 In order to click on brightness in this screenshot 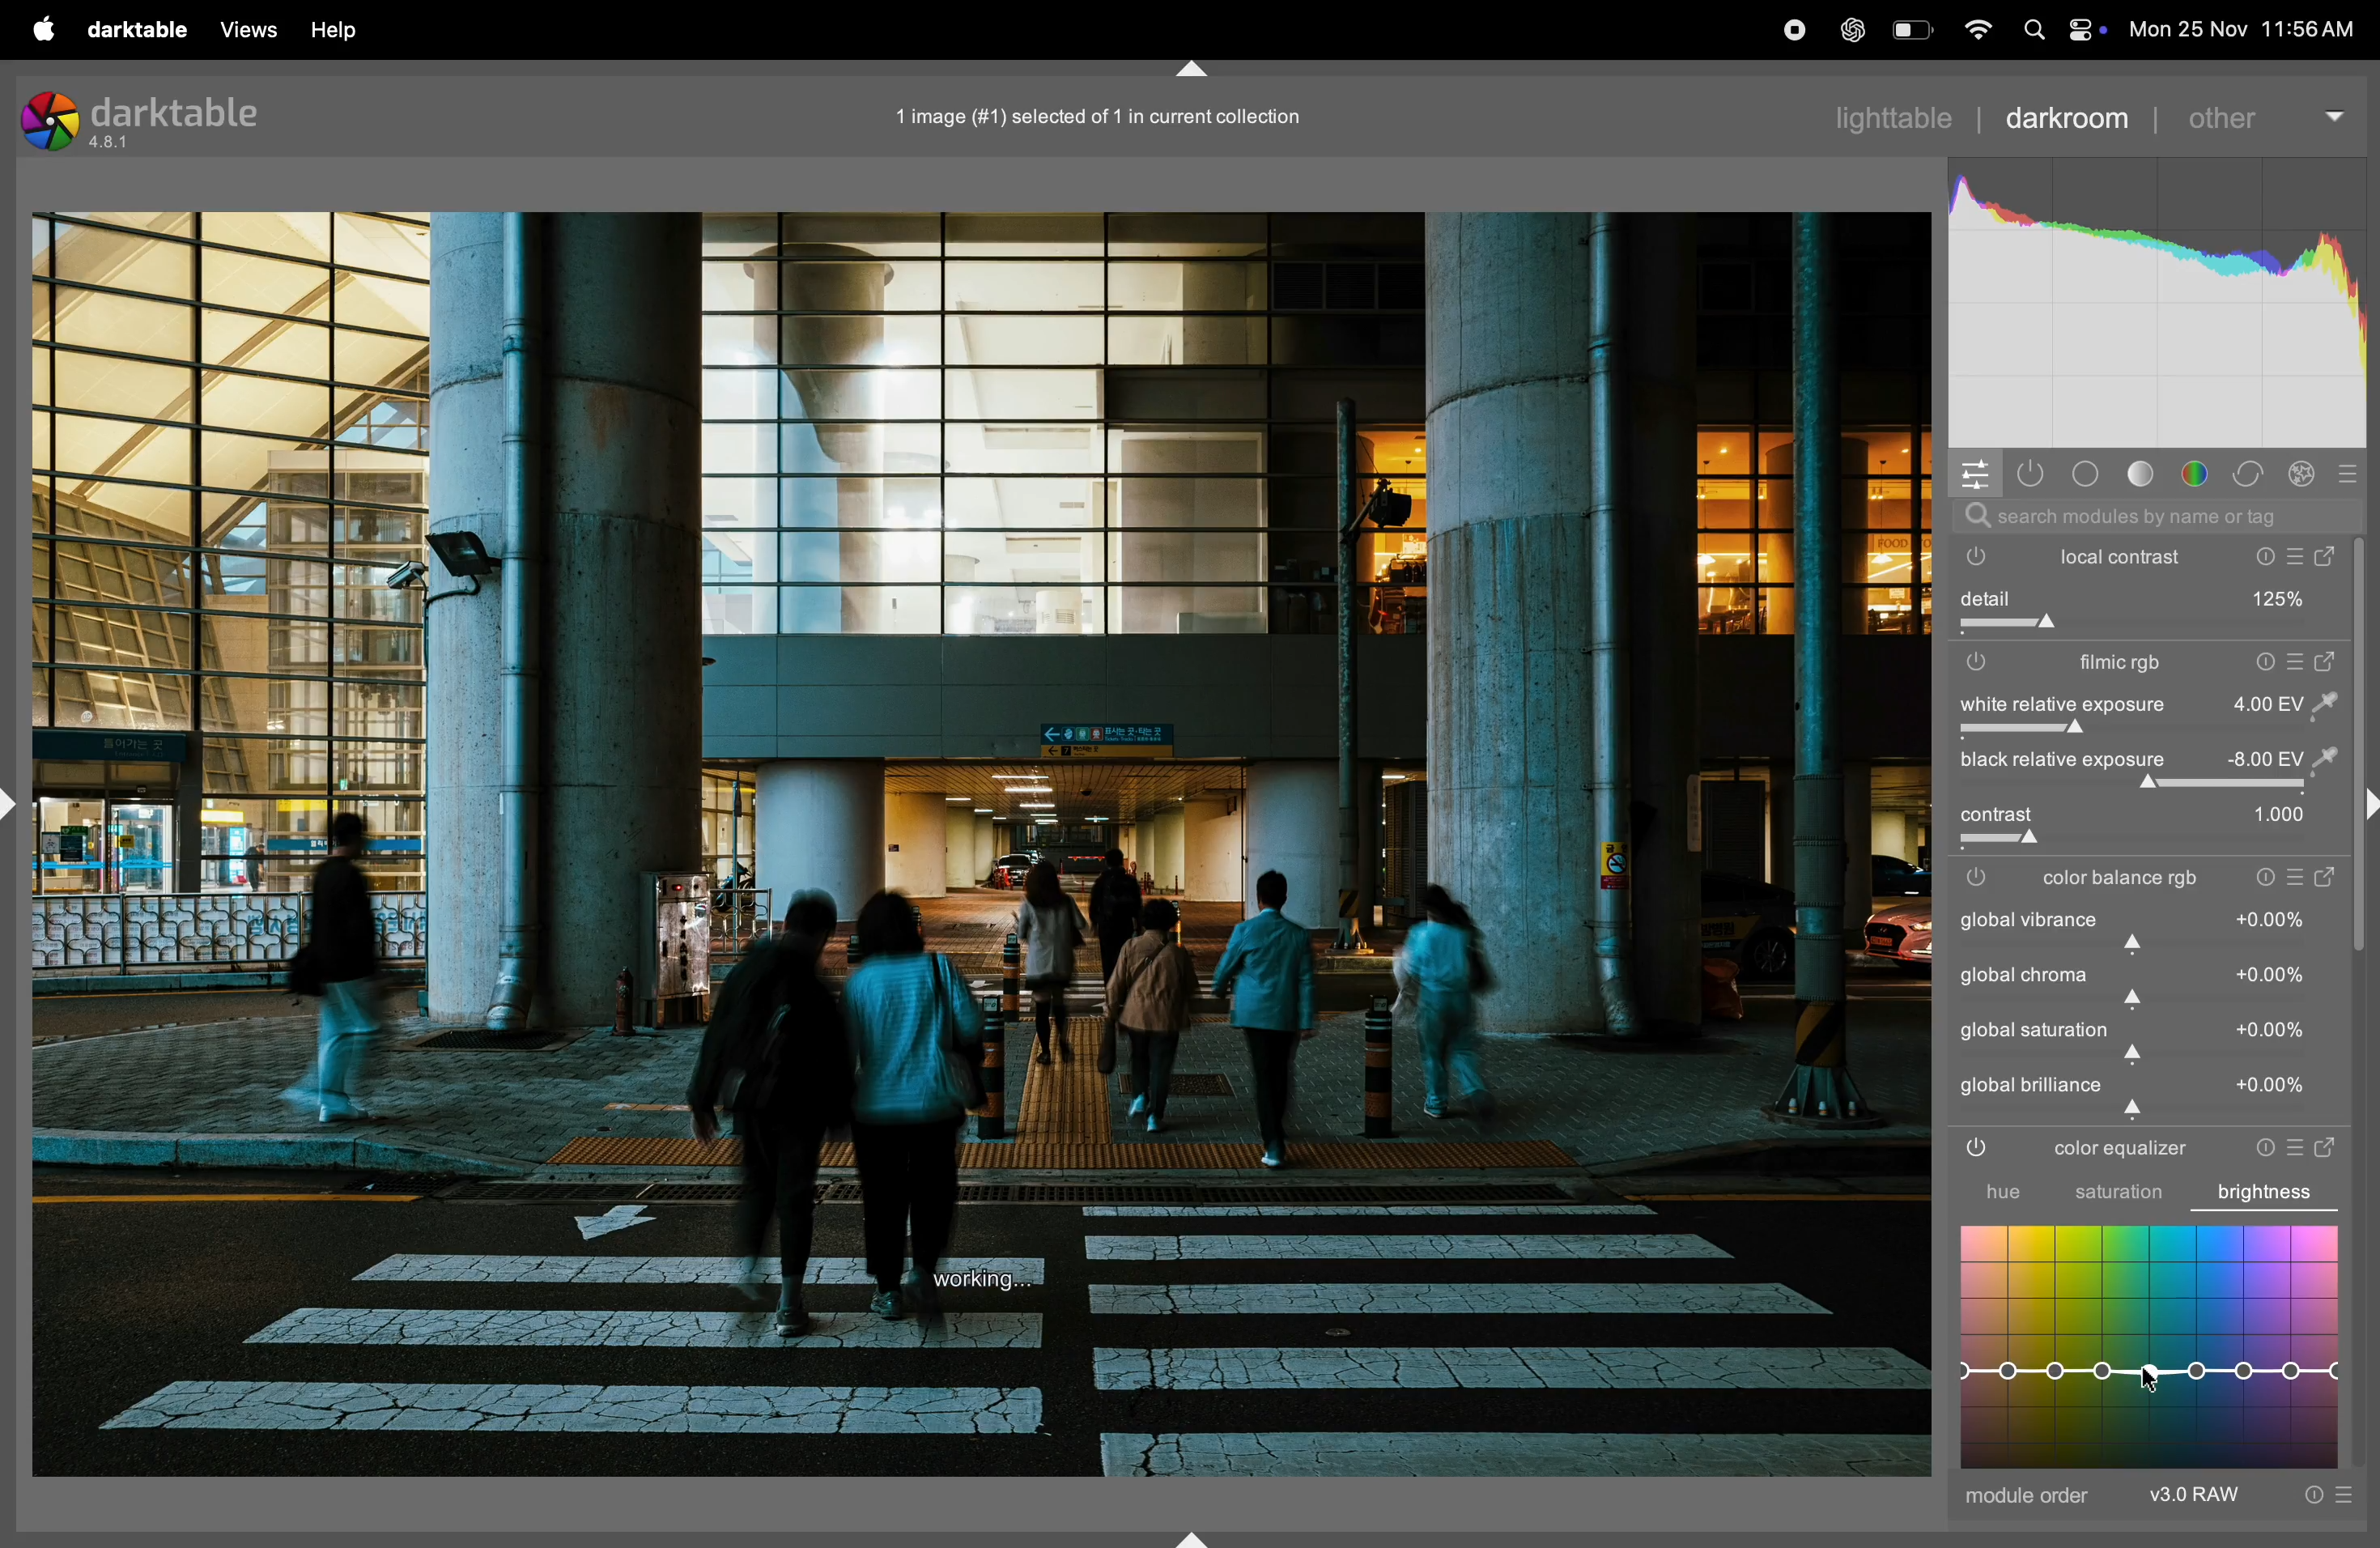, I will do `click(2275, 1188)`.